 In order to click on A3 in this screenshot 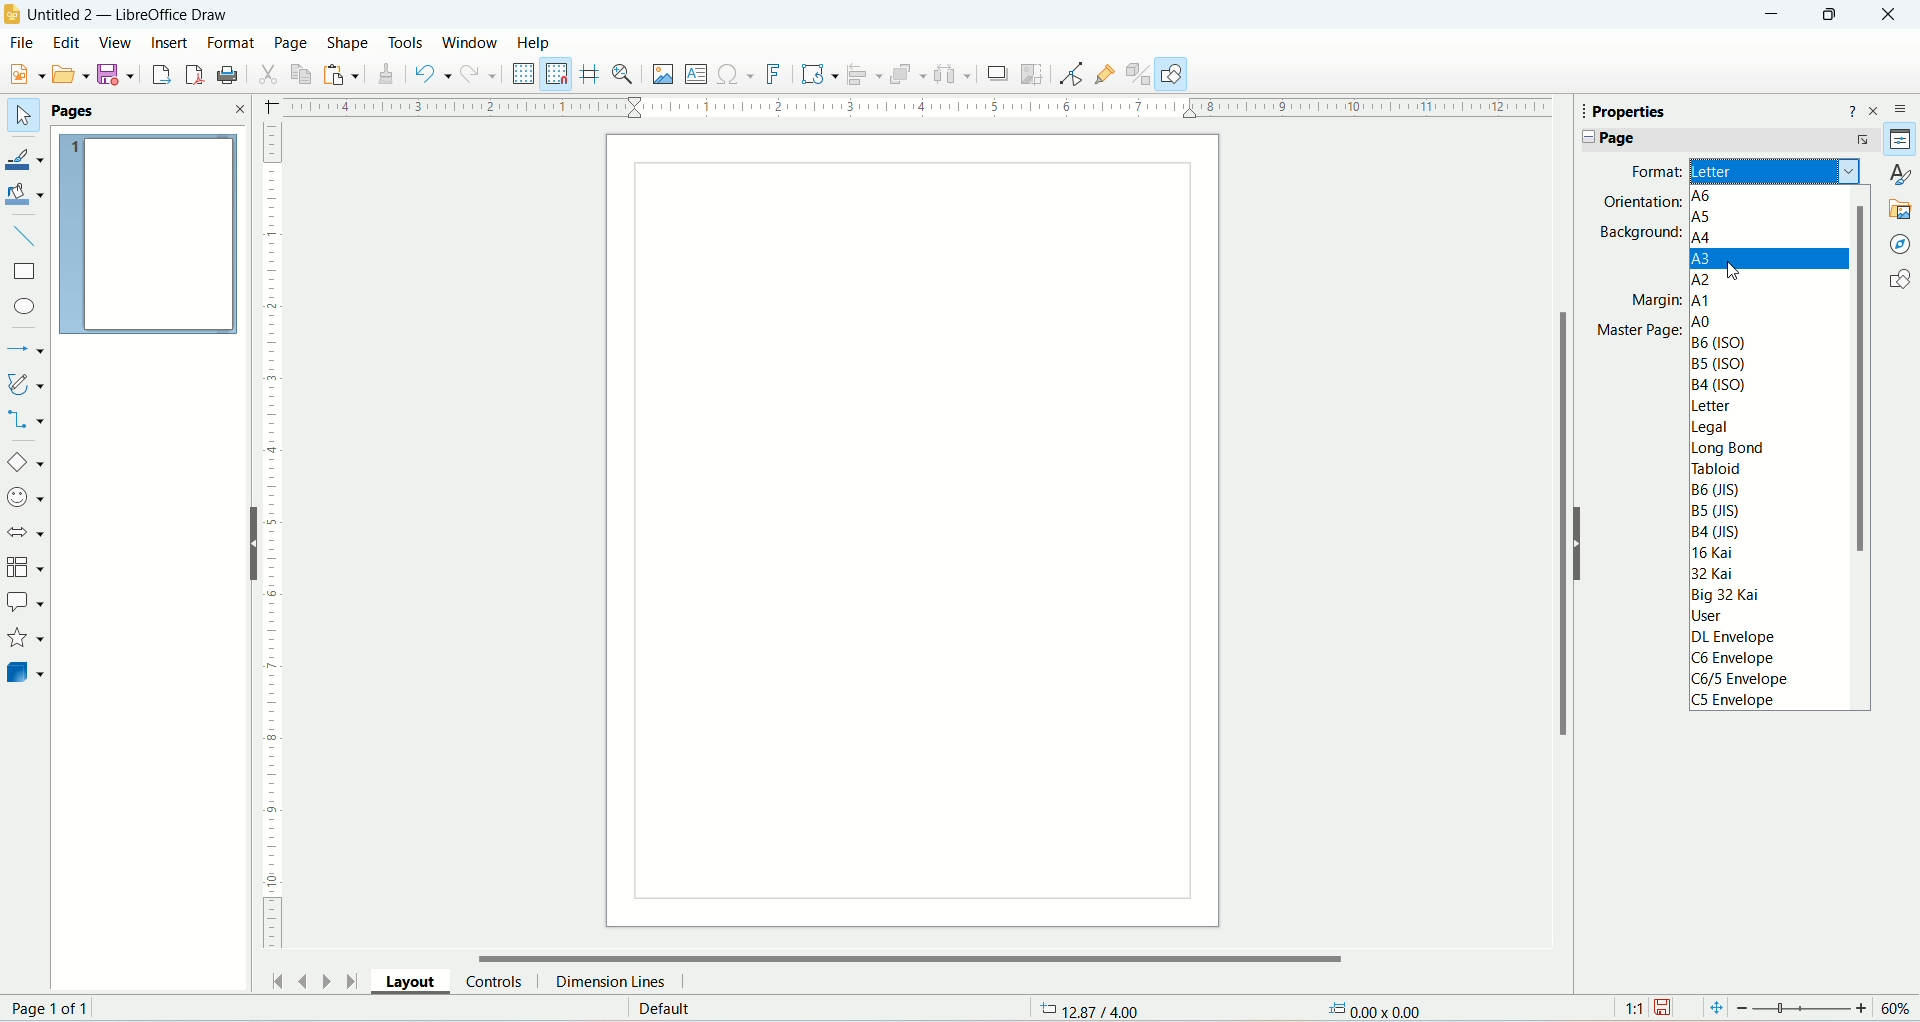, I will do `click(1769, 258)`.